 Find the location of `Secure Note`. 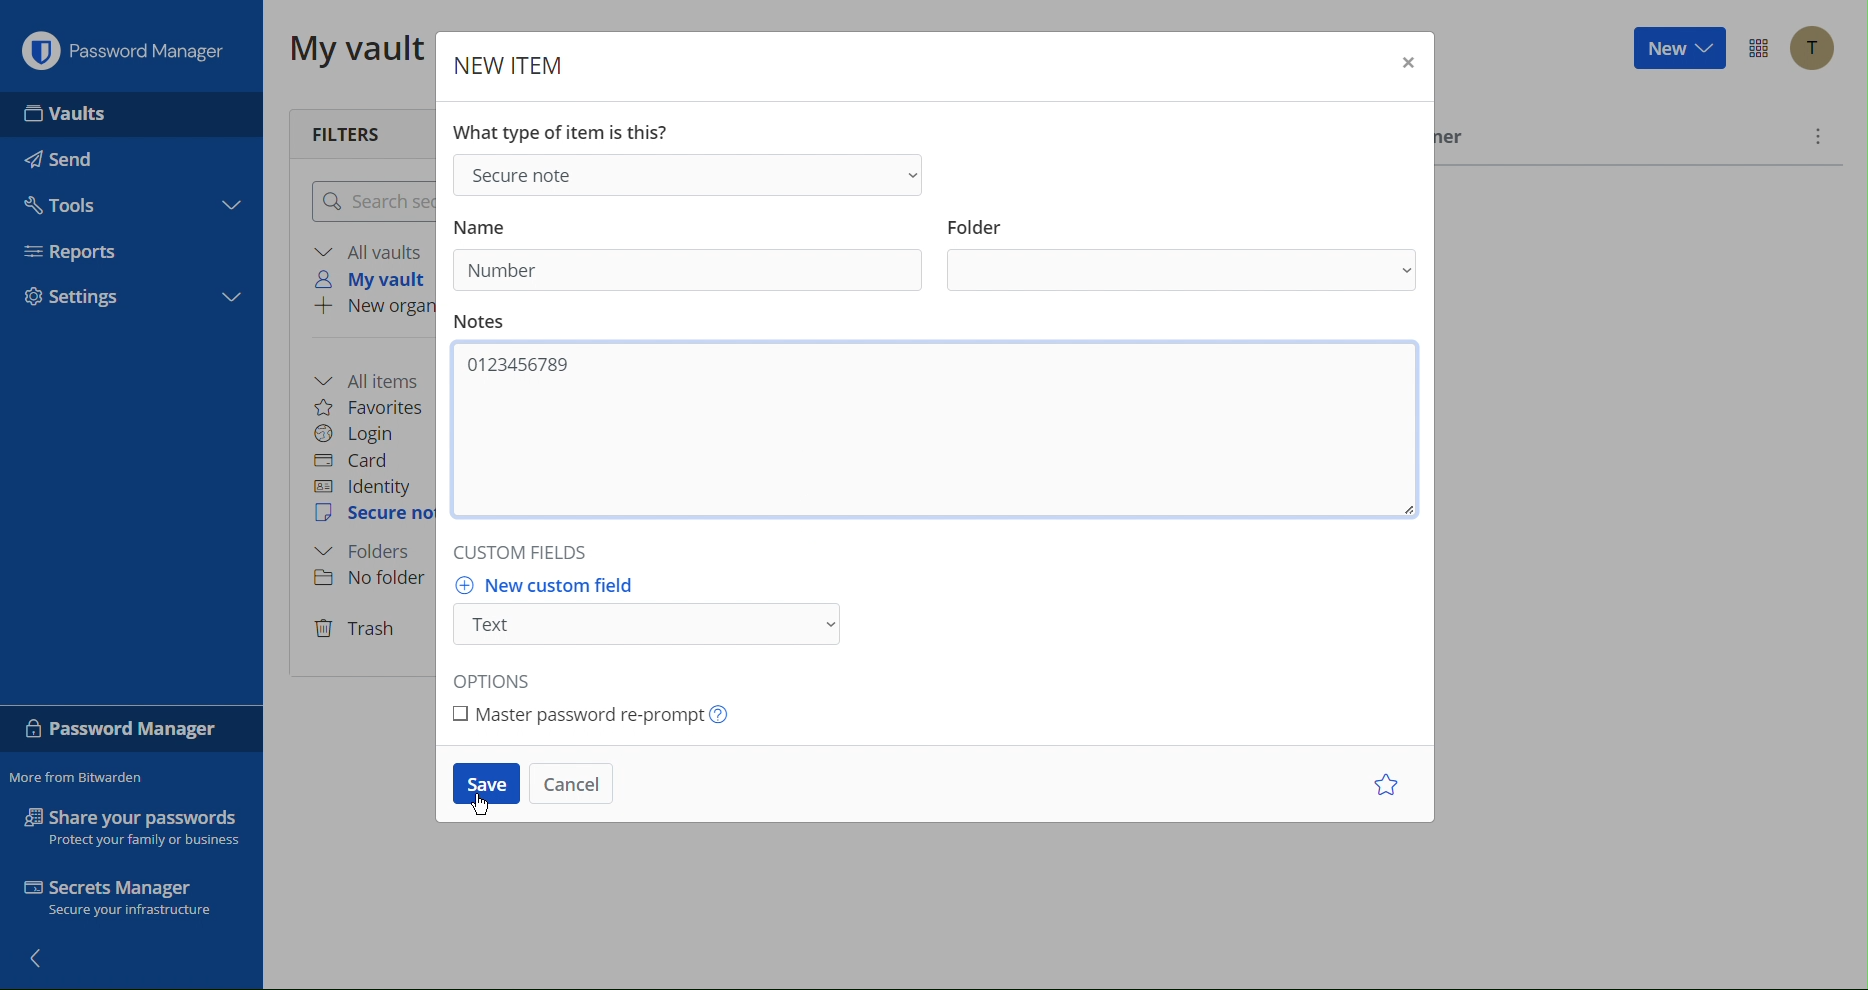

Secure Note is located at coordinates (372, 517).